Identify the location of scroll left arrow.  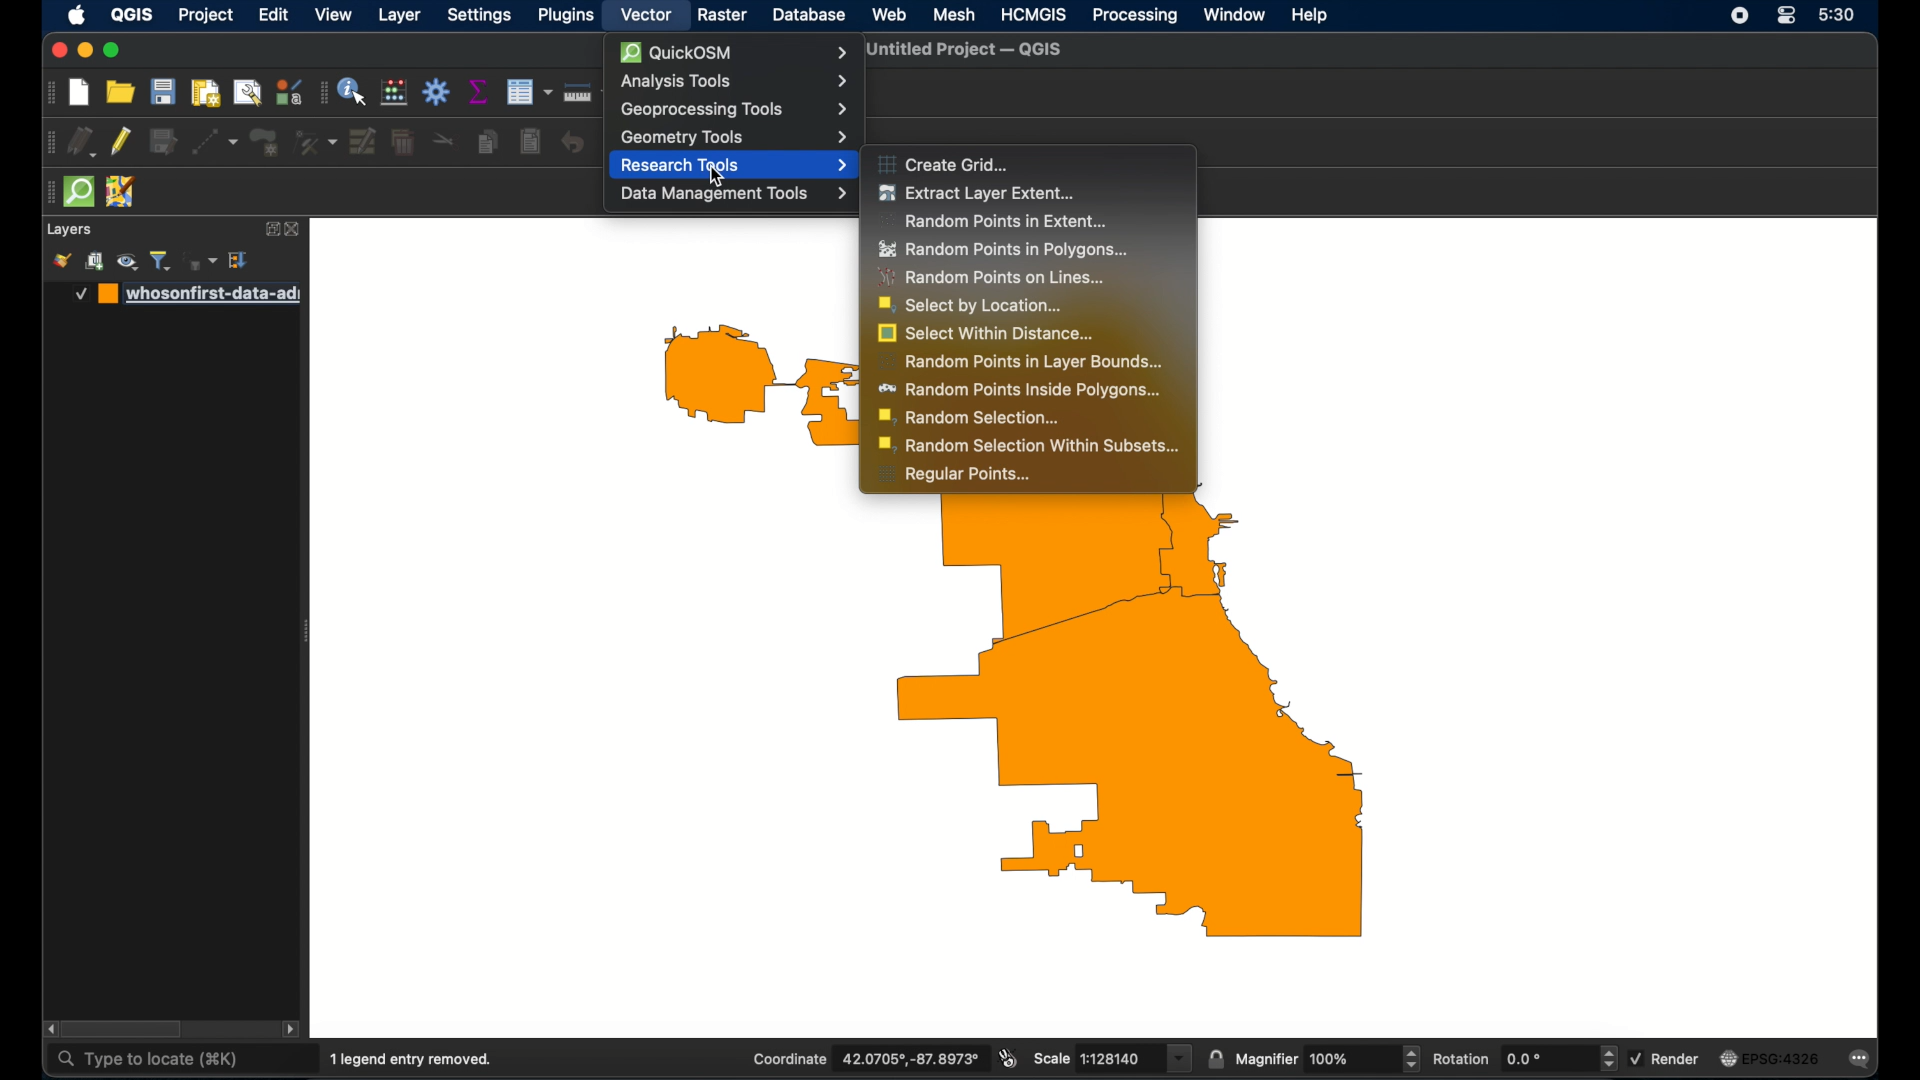
(49, 1029).